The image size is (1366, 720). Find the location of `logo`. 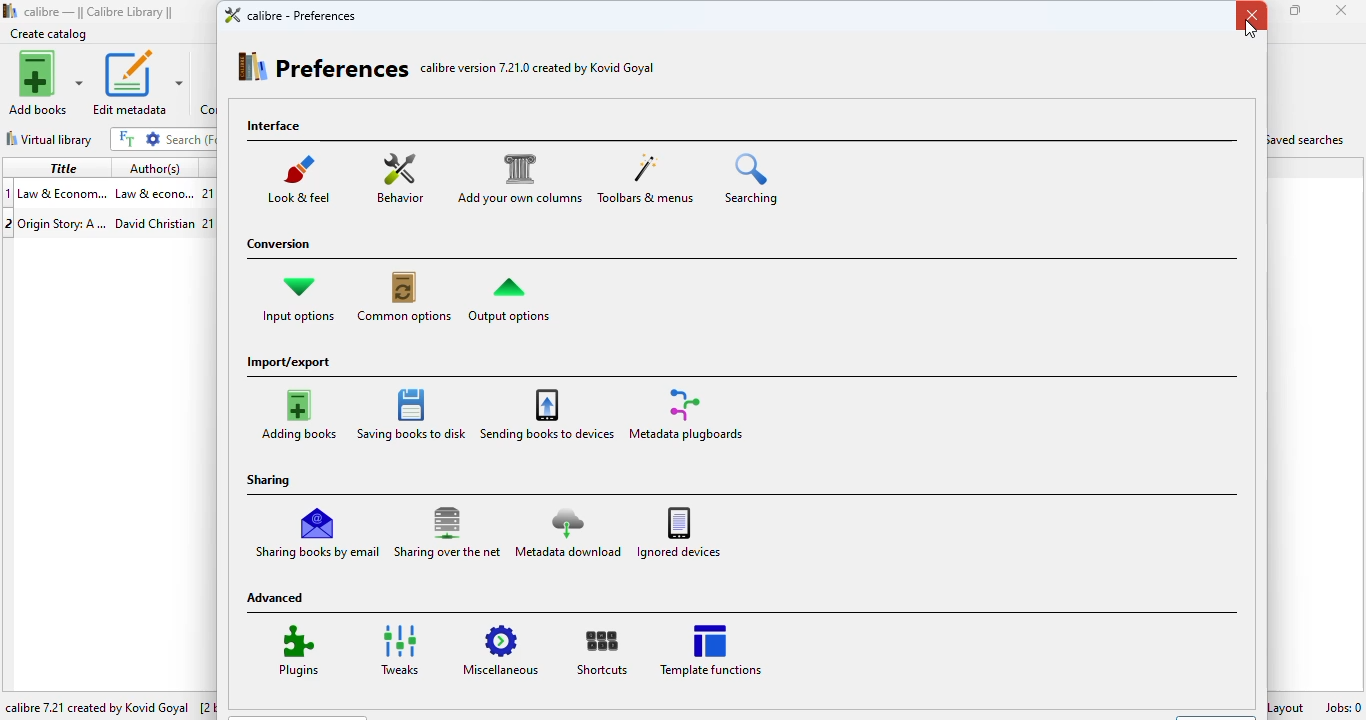

logo is located at coordinates (11, 10).